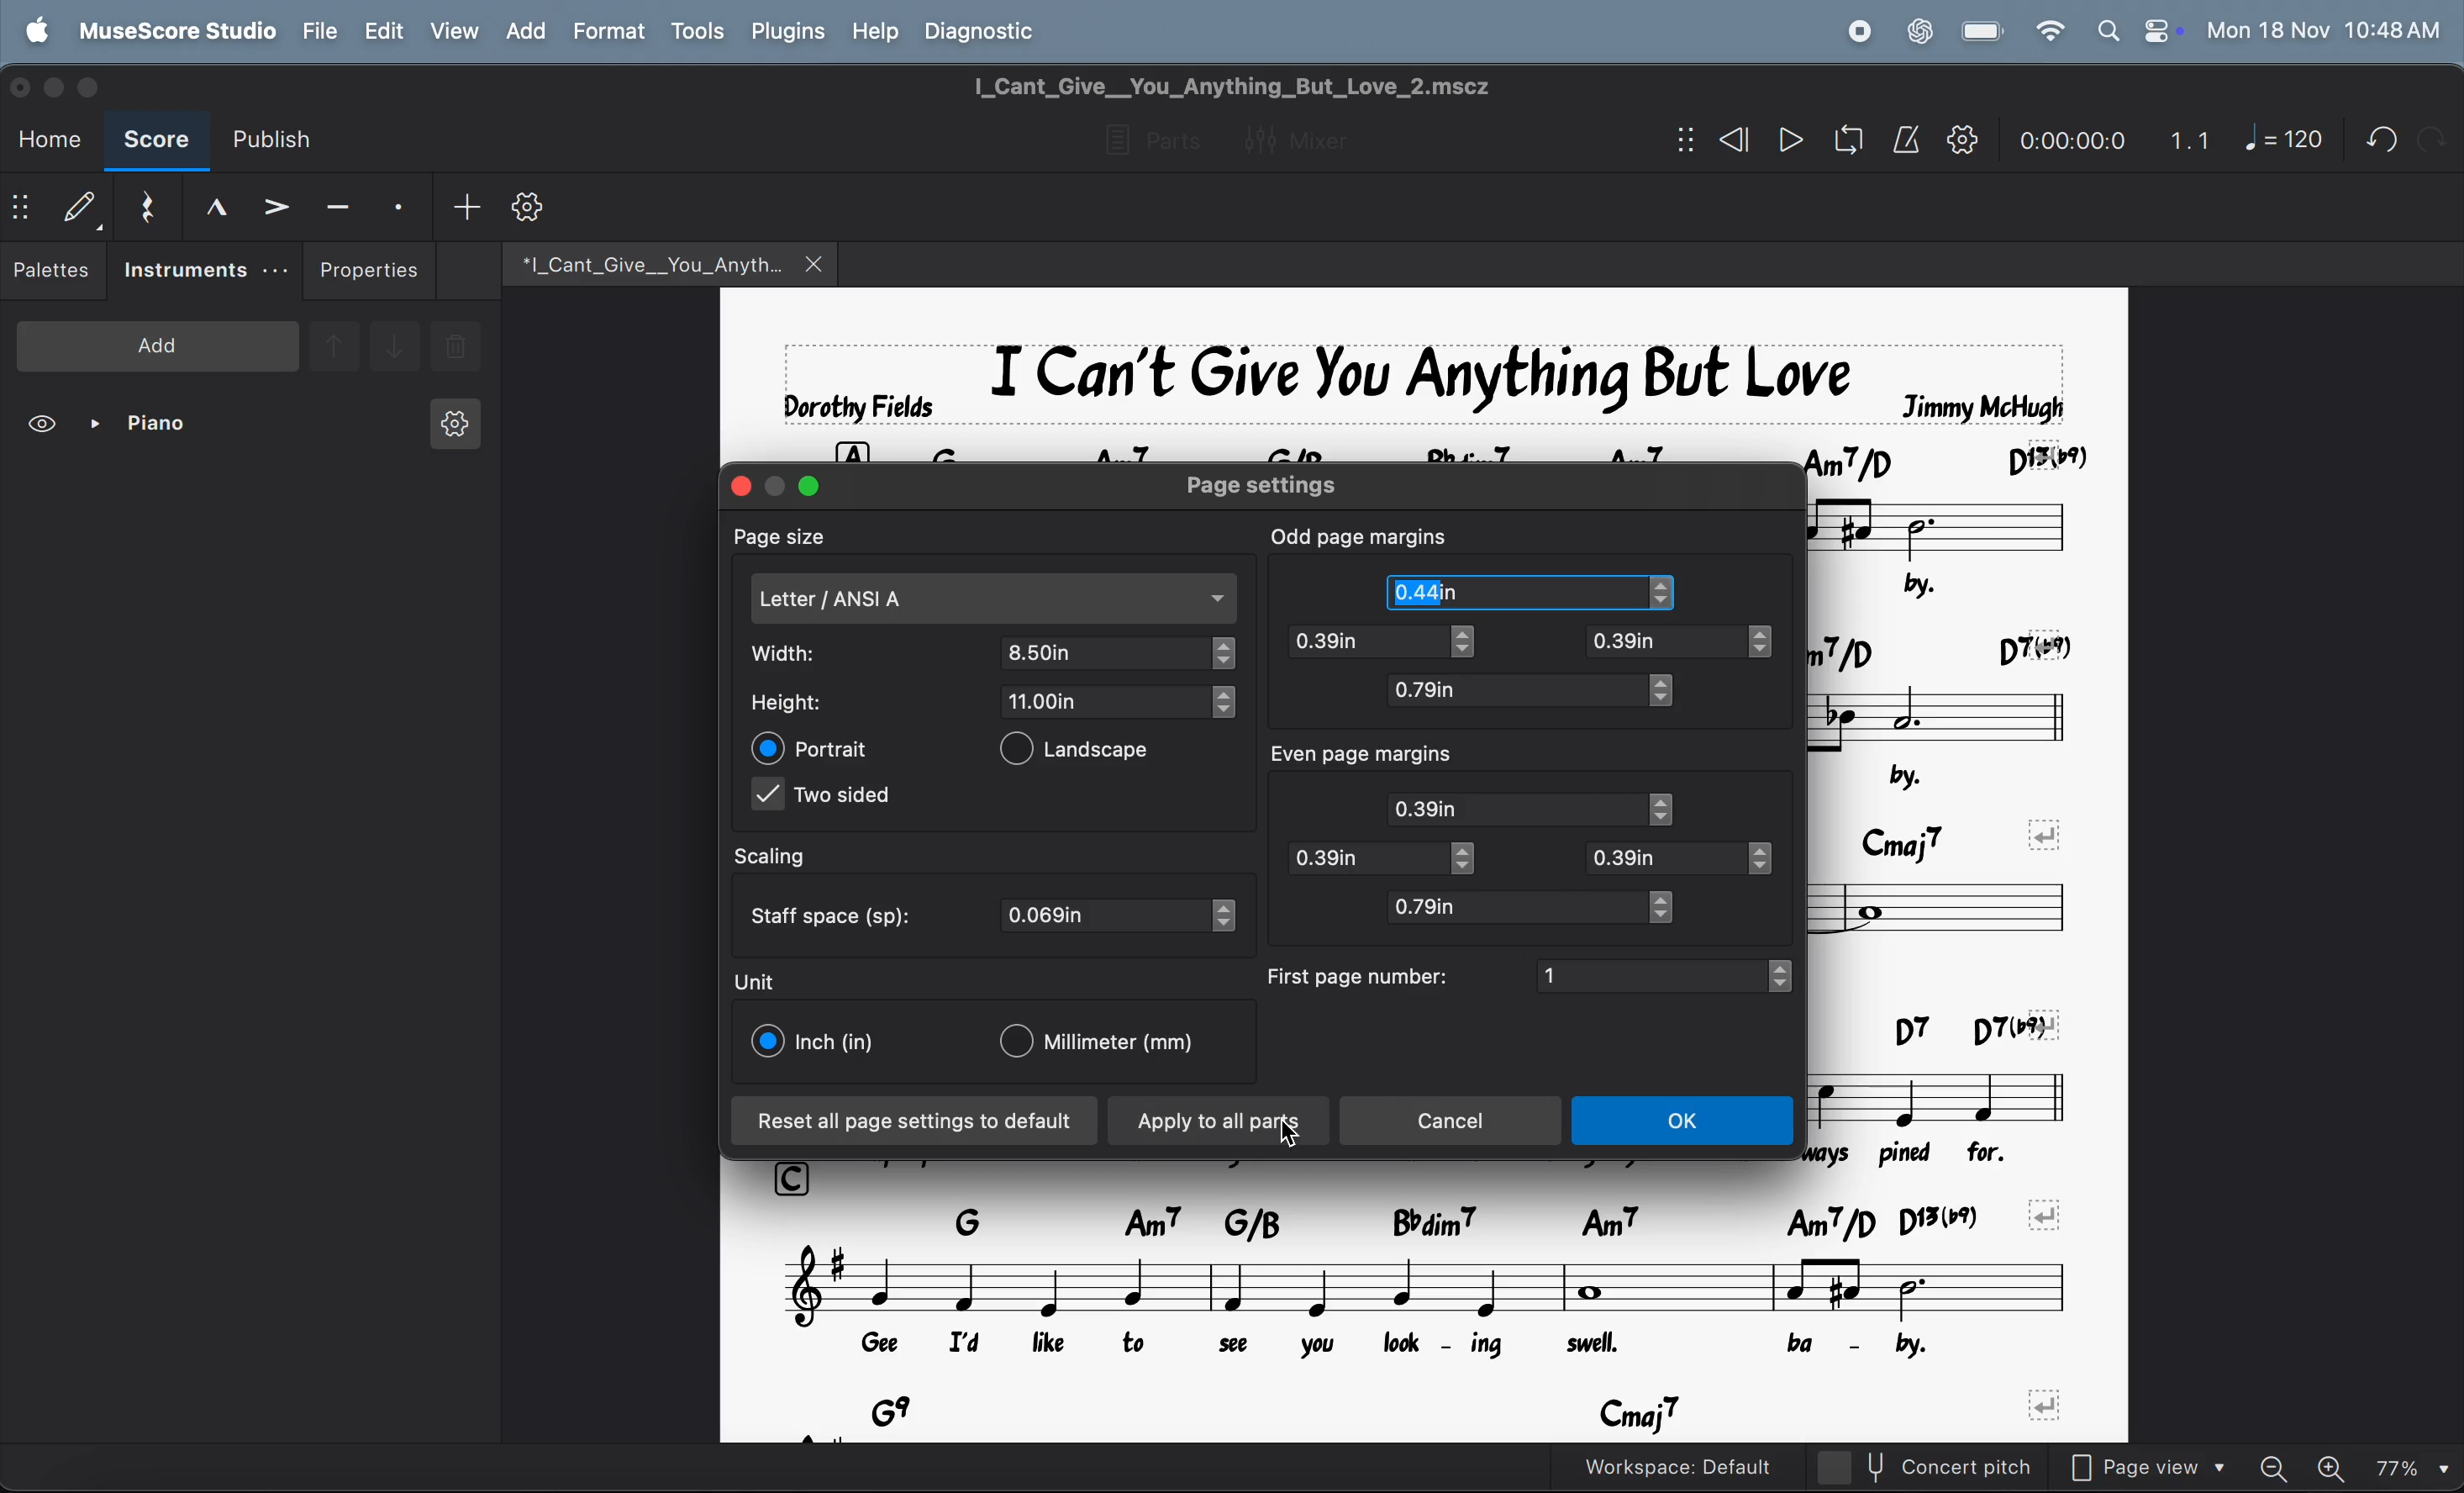 This screenshot has width=2464, height=1493. Describe the element at coordinates (1092, 753) in the screenshot. I see `lanscape` at that location.